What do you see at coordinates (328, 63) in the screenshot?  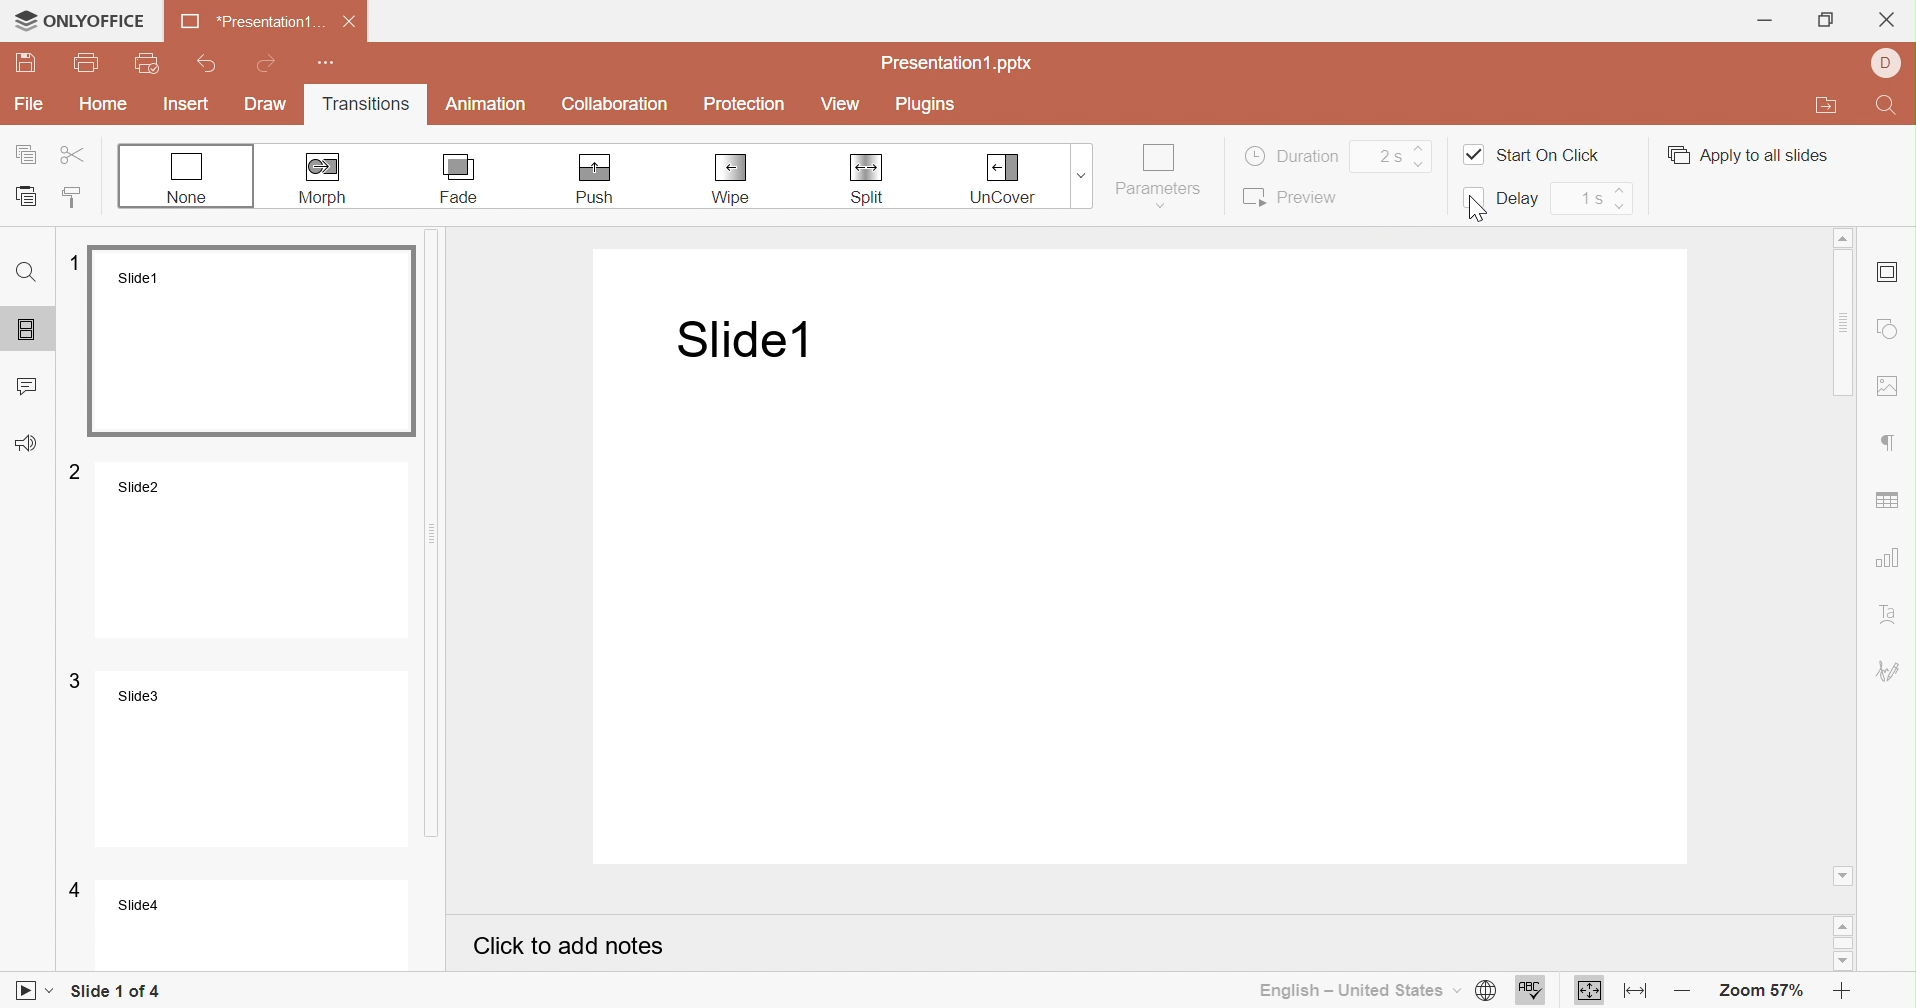 I see `Customize Quick Access Toolbar` at bounding box center [328, 63].